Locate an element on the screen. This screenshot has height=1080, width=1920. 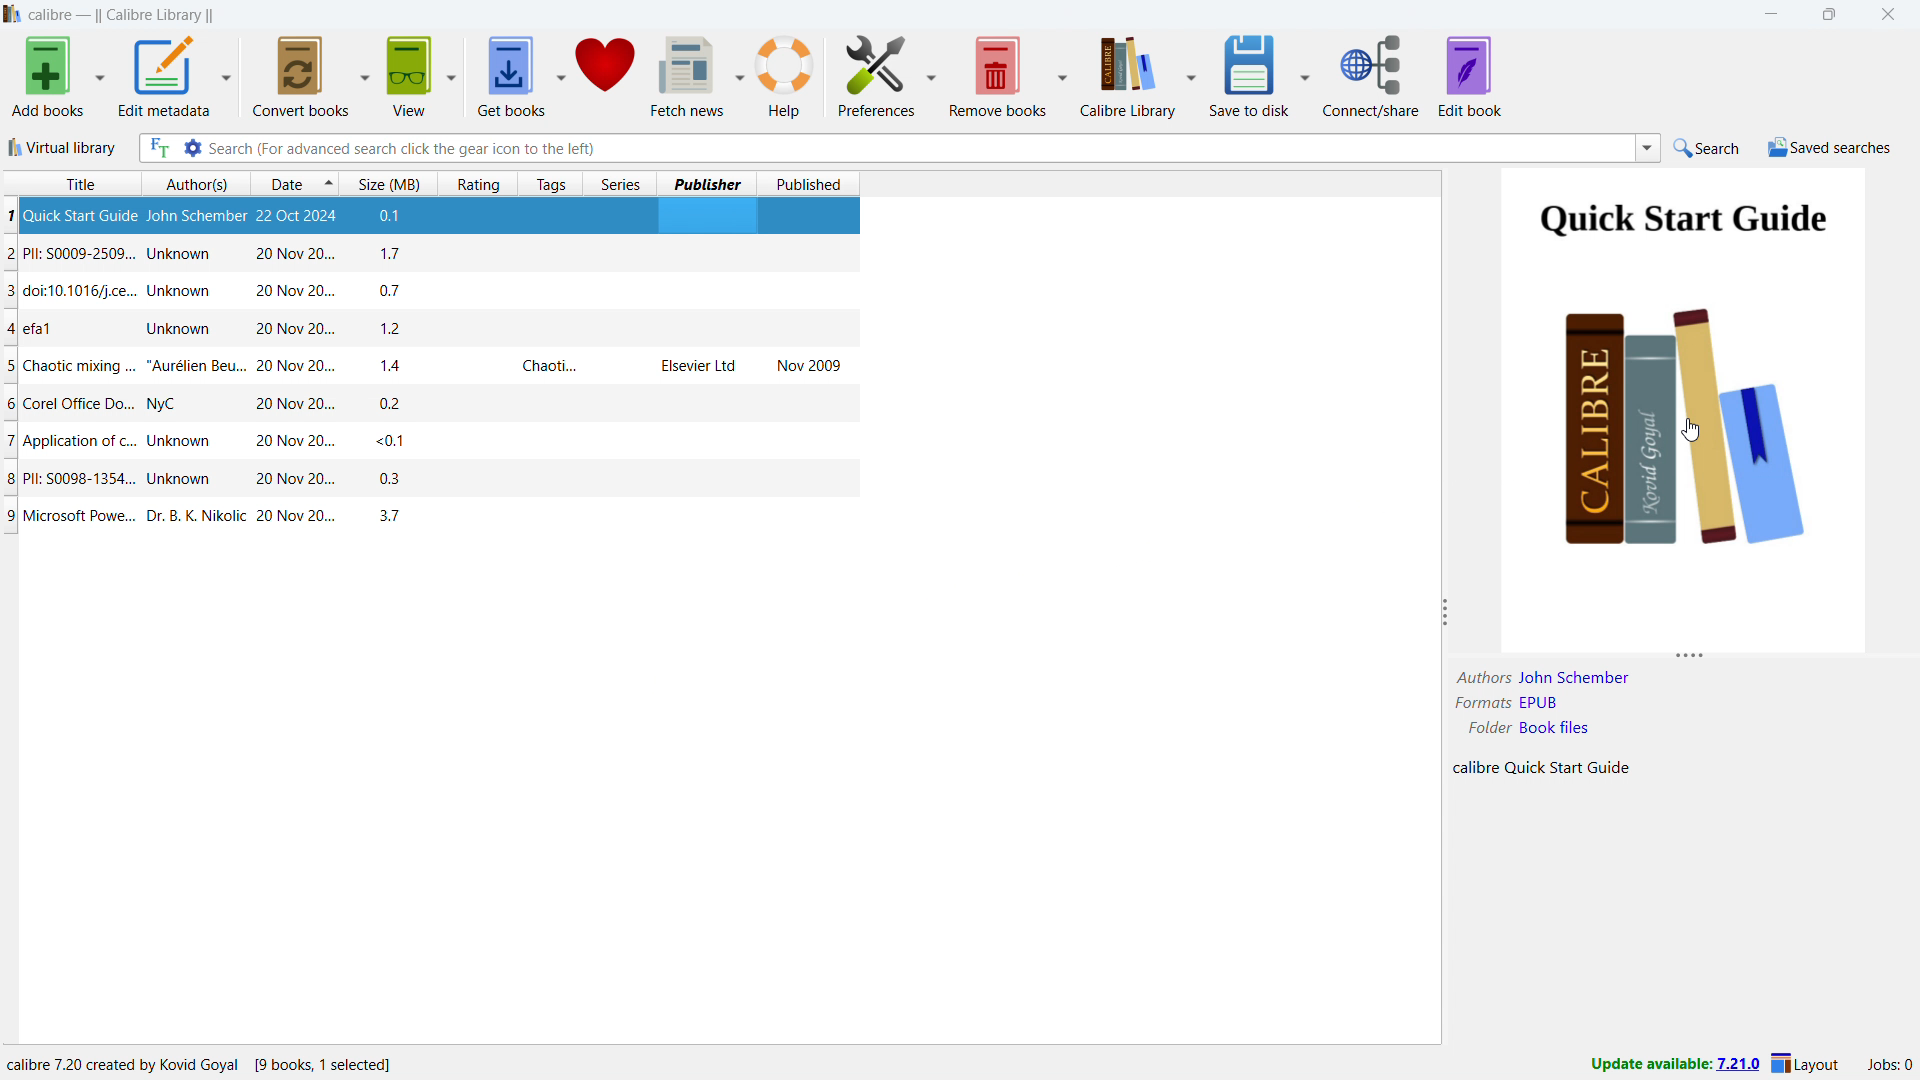
active jobs is located at coordinates (1889, 1066).